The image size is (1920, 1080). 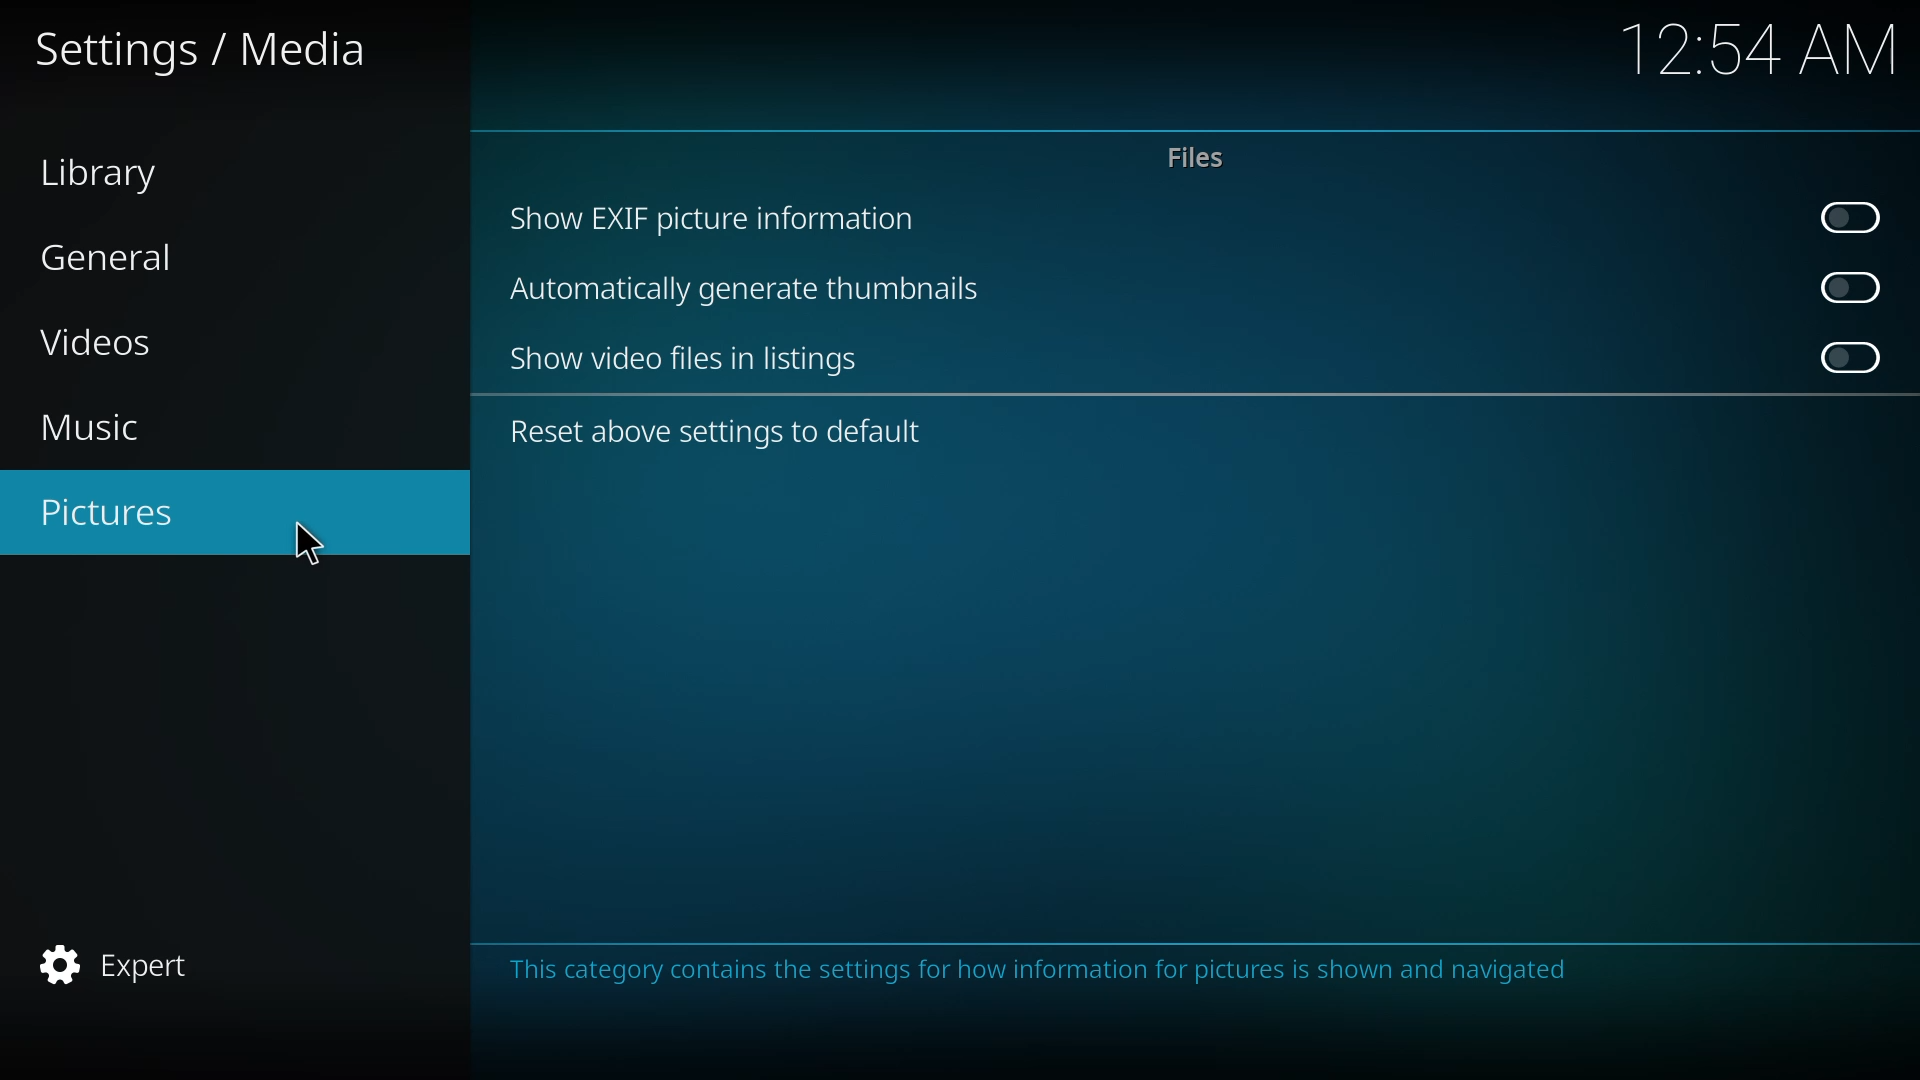 What do you see at coordinates (715, 217) in the screenshot?
I see `show exif picture info` at bounding box center [715, 217].